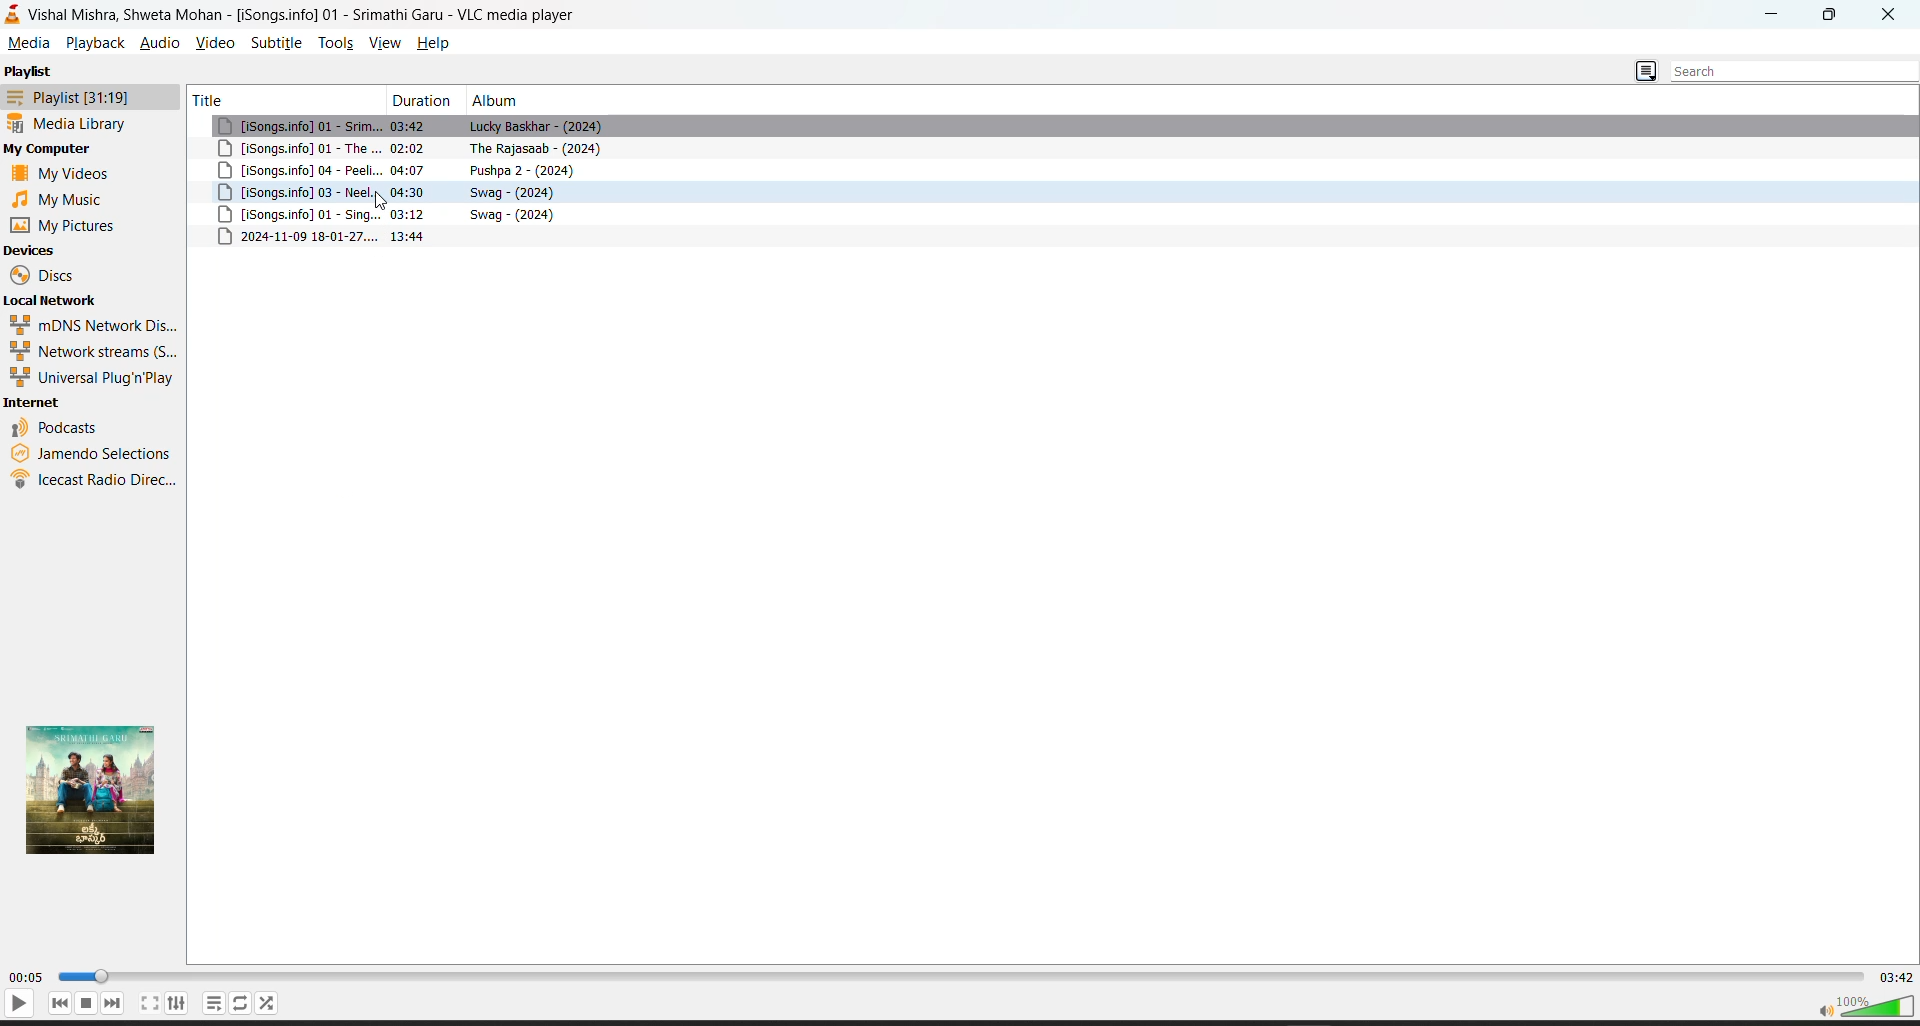  Describe the element at coordinates (1864, 1005) in the screenshot. I see `volume` at that location.